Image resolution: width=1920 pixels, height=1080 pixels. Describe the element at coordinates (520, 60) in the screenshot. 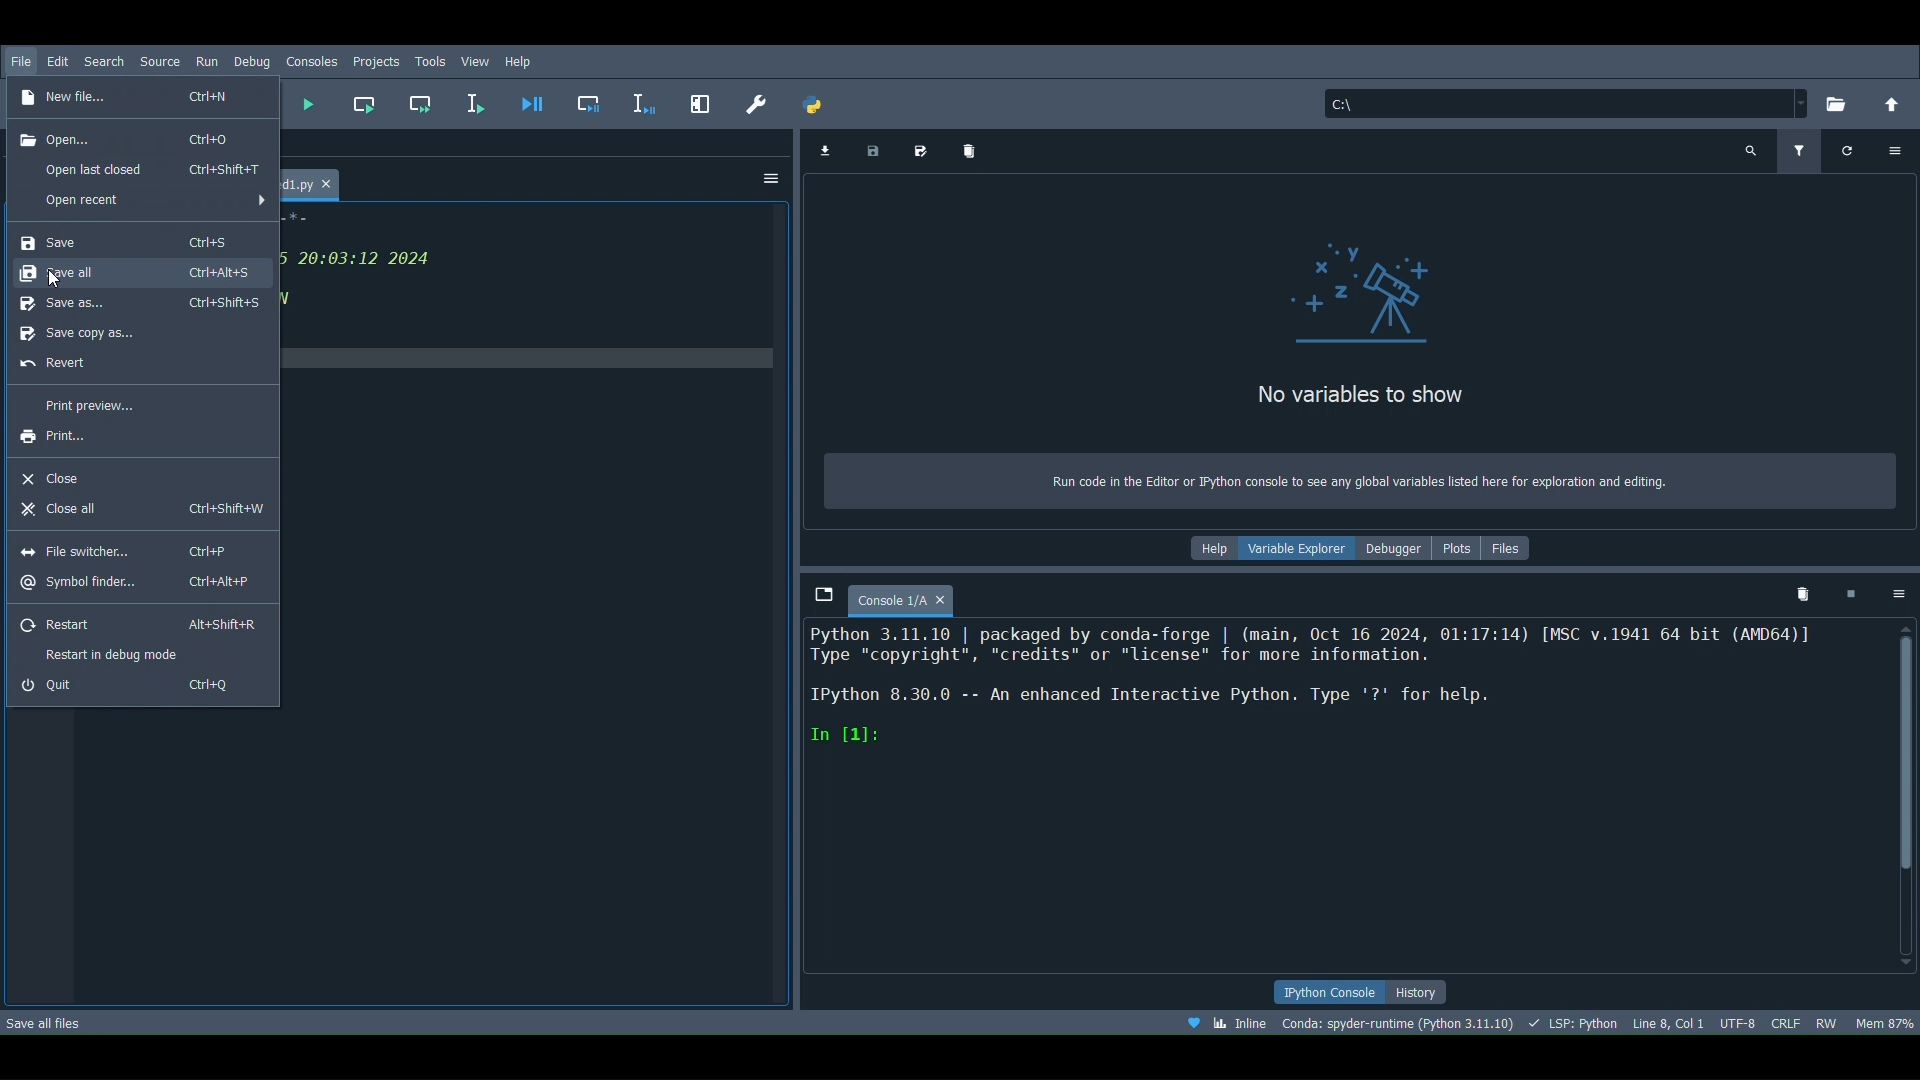

I see `Help` at that location.